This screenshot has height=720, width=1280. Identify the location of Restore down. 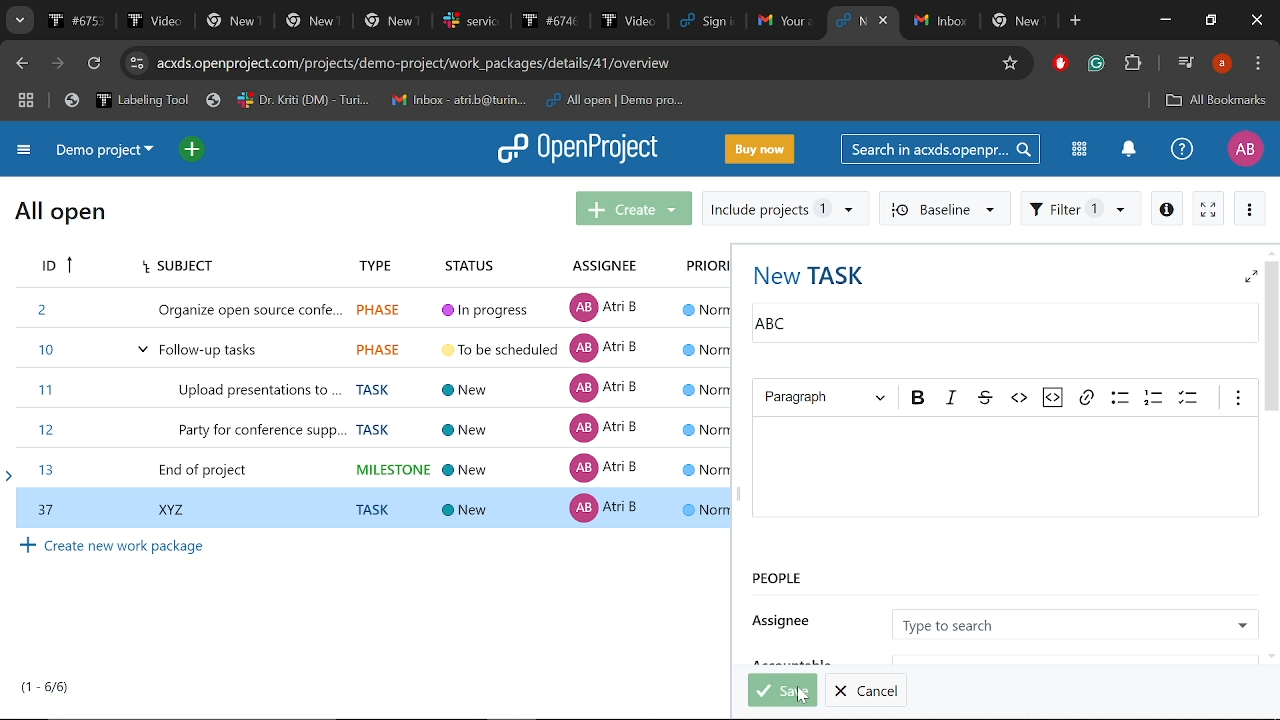
(1210, 21).